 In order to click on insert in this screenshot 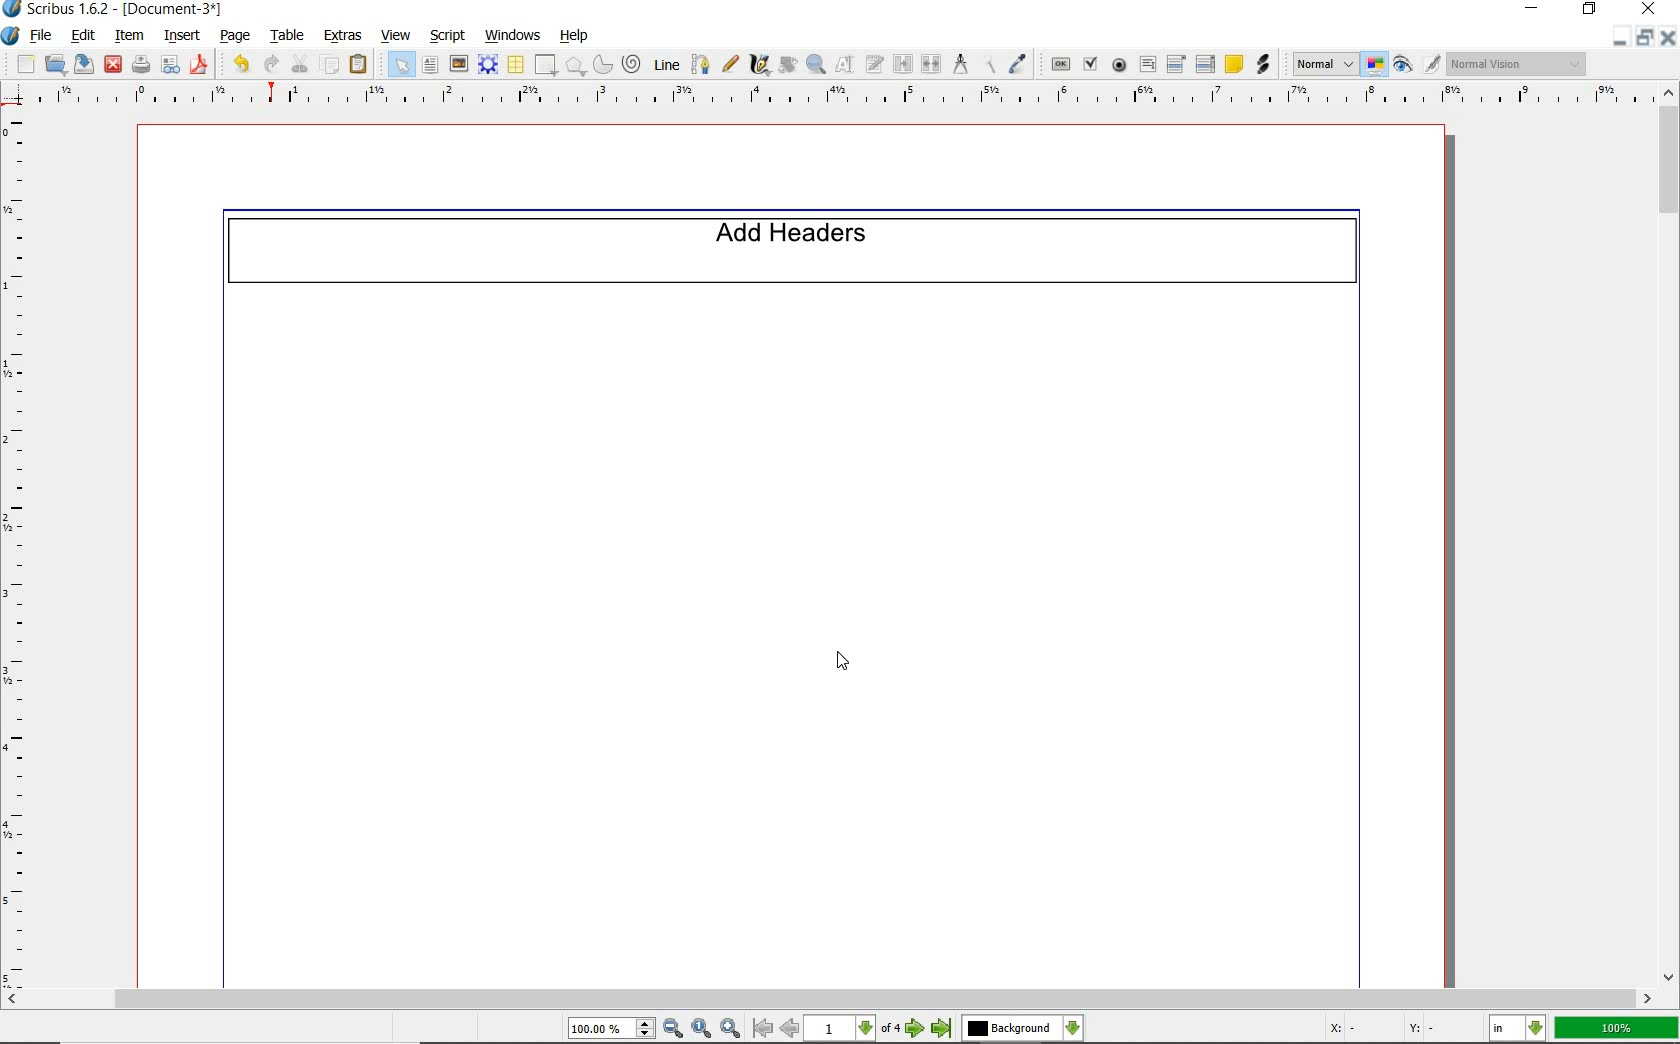, I will do `click(182, 37)`.